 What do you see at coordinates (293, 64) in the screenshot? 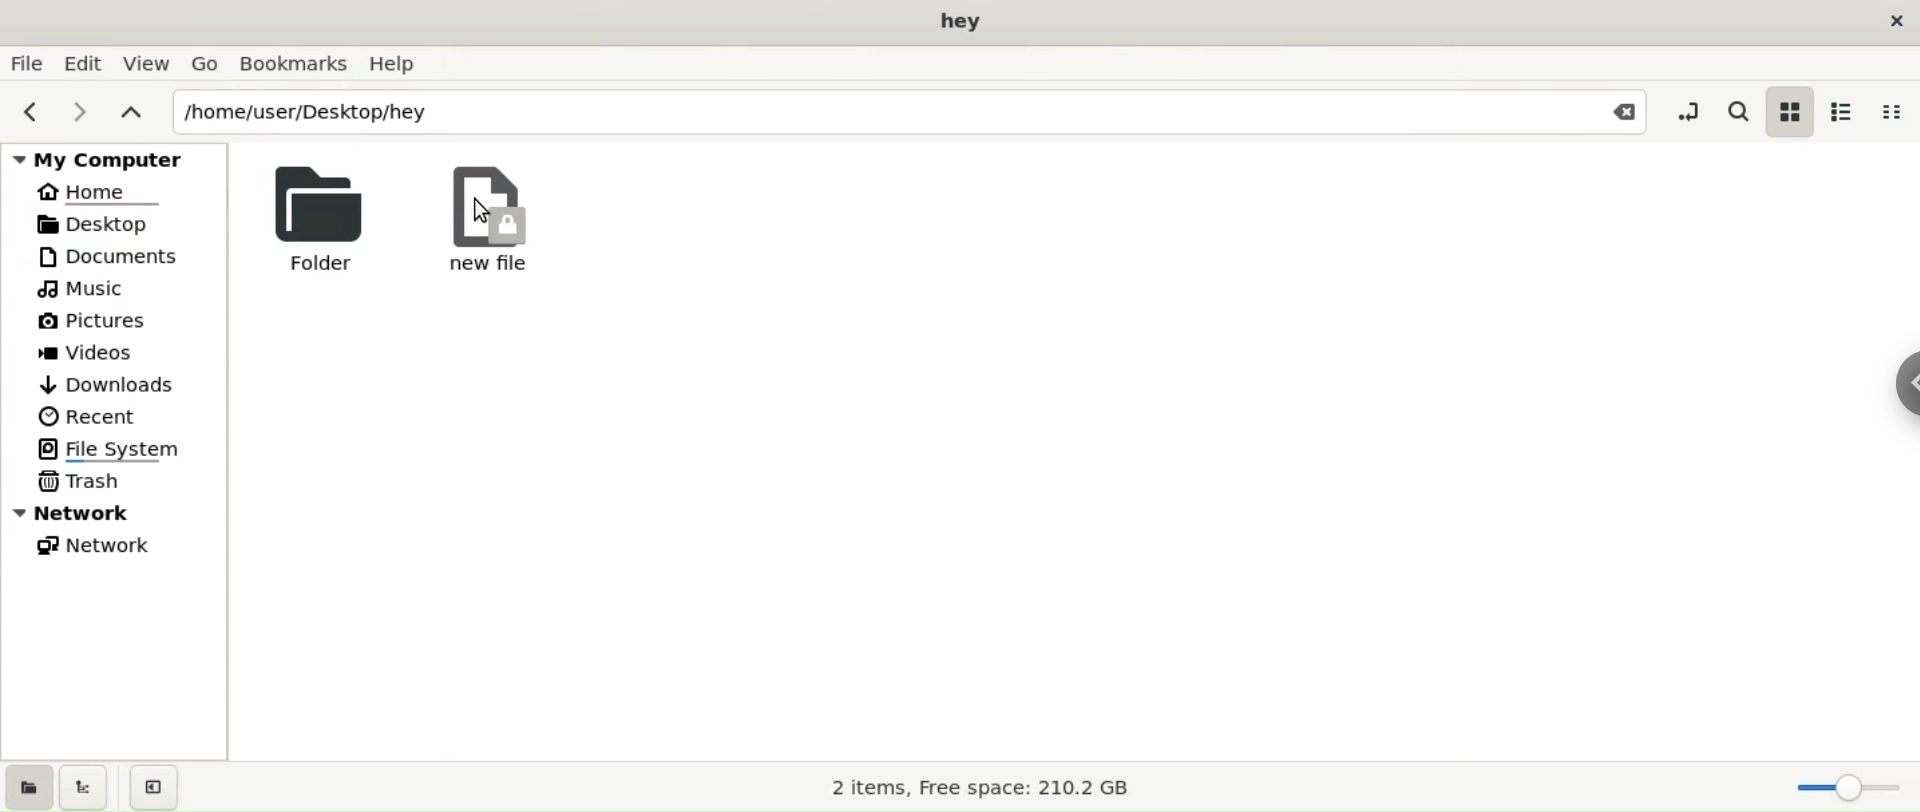
I see `Bookmarks` at bounding box center [293, 64].